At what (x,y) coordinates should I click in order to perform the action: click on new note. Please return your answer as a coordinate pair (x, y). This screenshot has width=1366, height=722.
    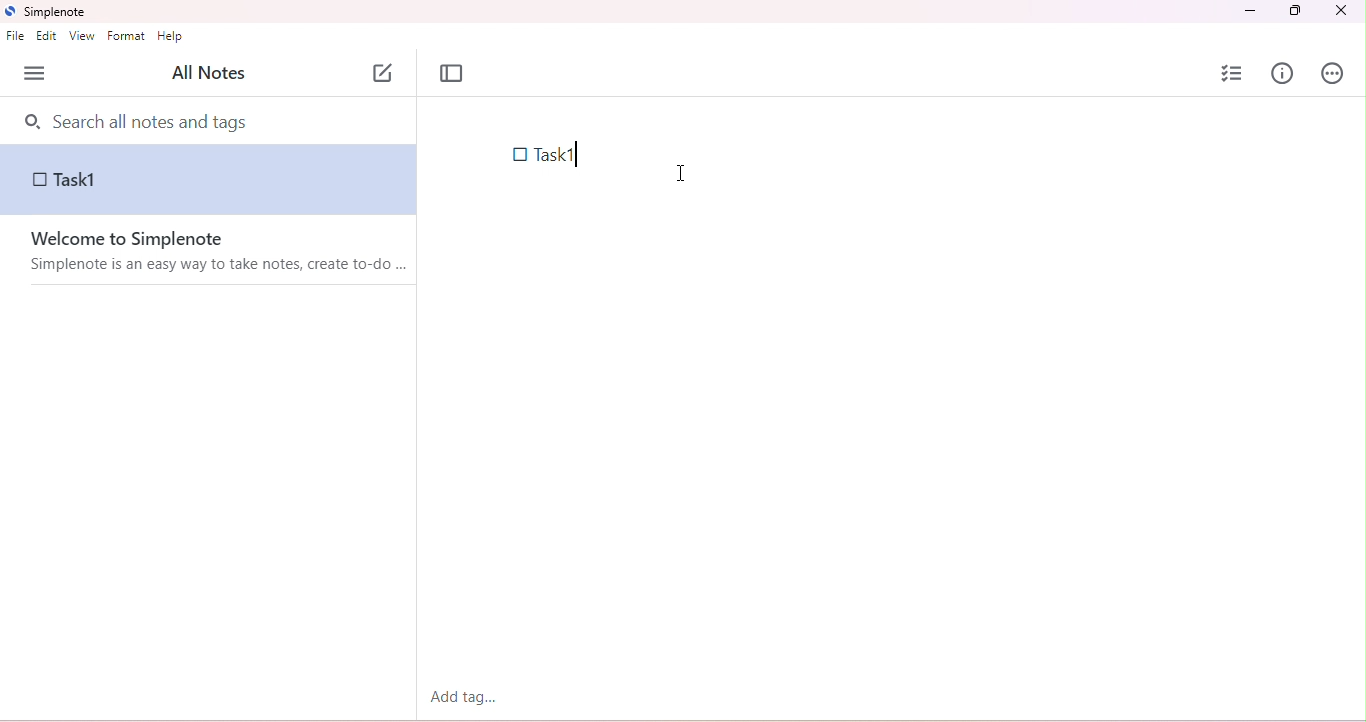
    Looking at the image, I should click on (384, 70).